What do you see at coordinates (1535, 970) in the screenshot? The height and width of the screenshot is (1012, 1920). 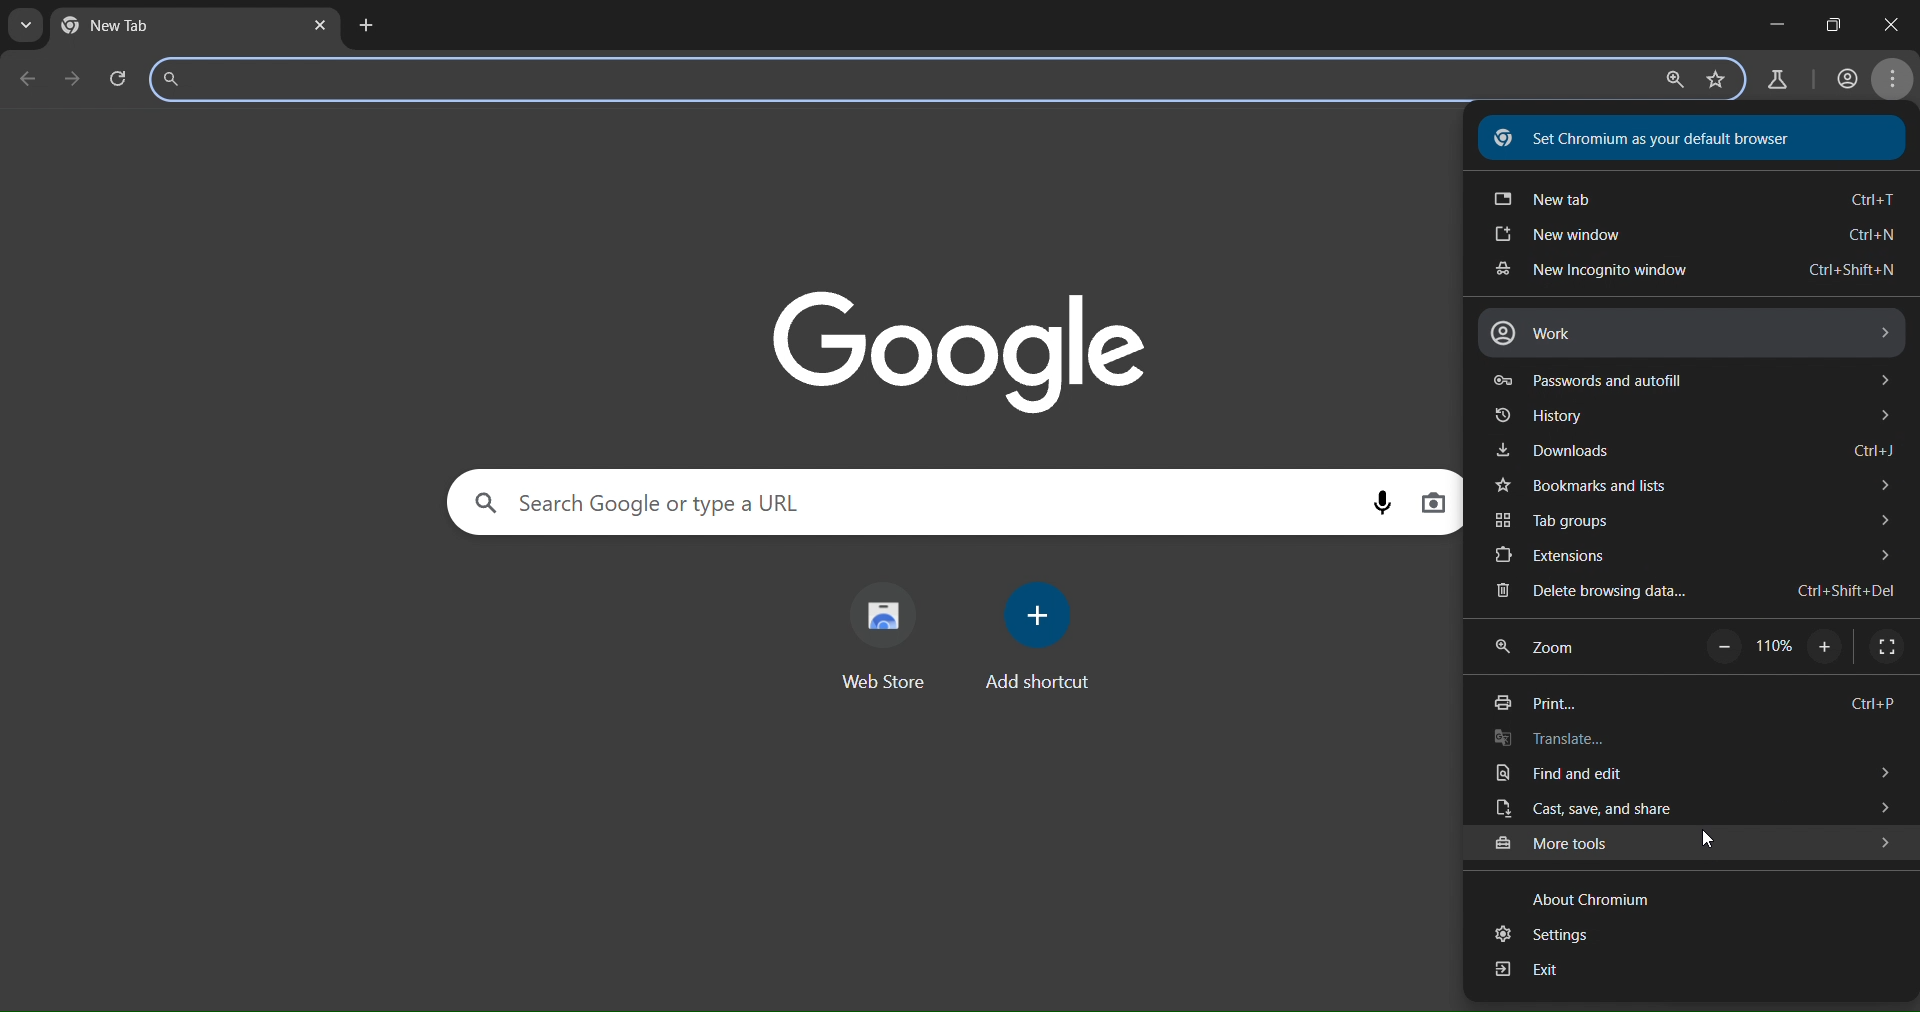 I see `exit` at bounding box center [1535, 970].